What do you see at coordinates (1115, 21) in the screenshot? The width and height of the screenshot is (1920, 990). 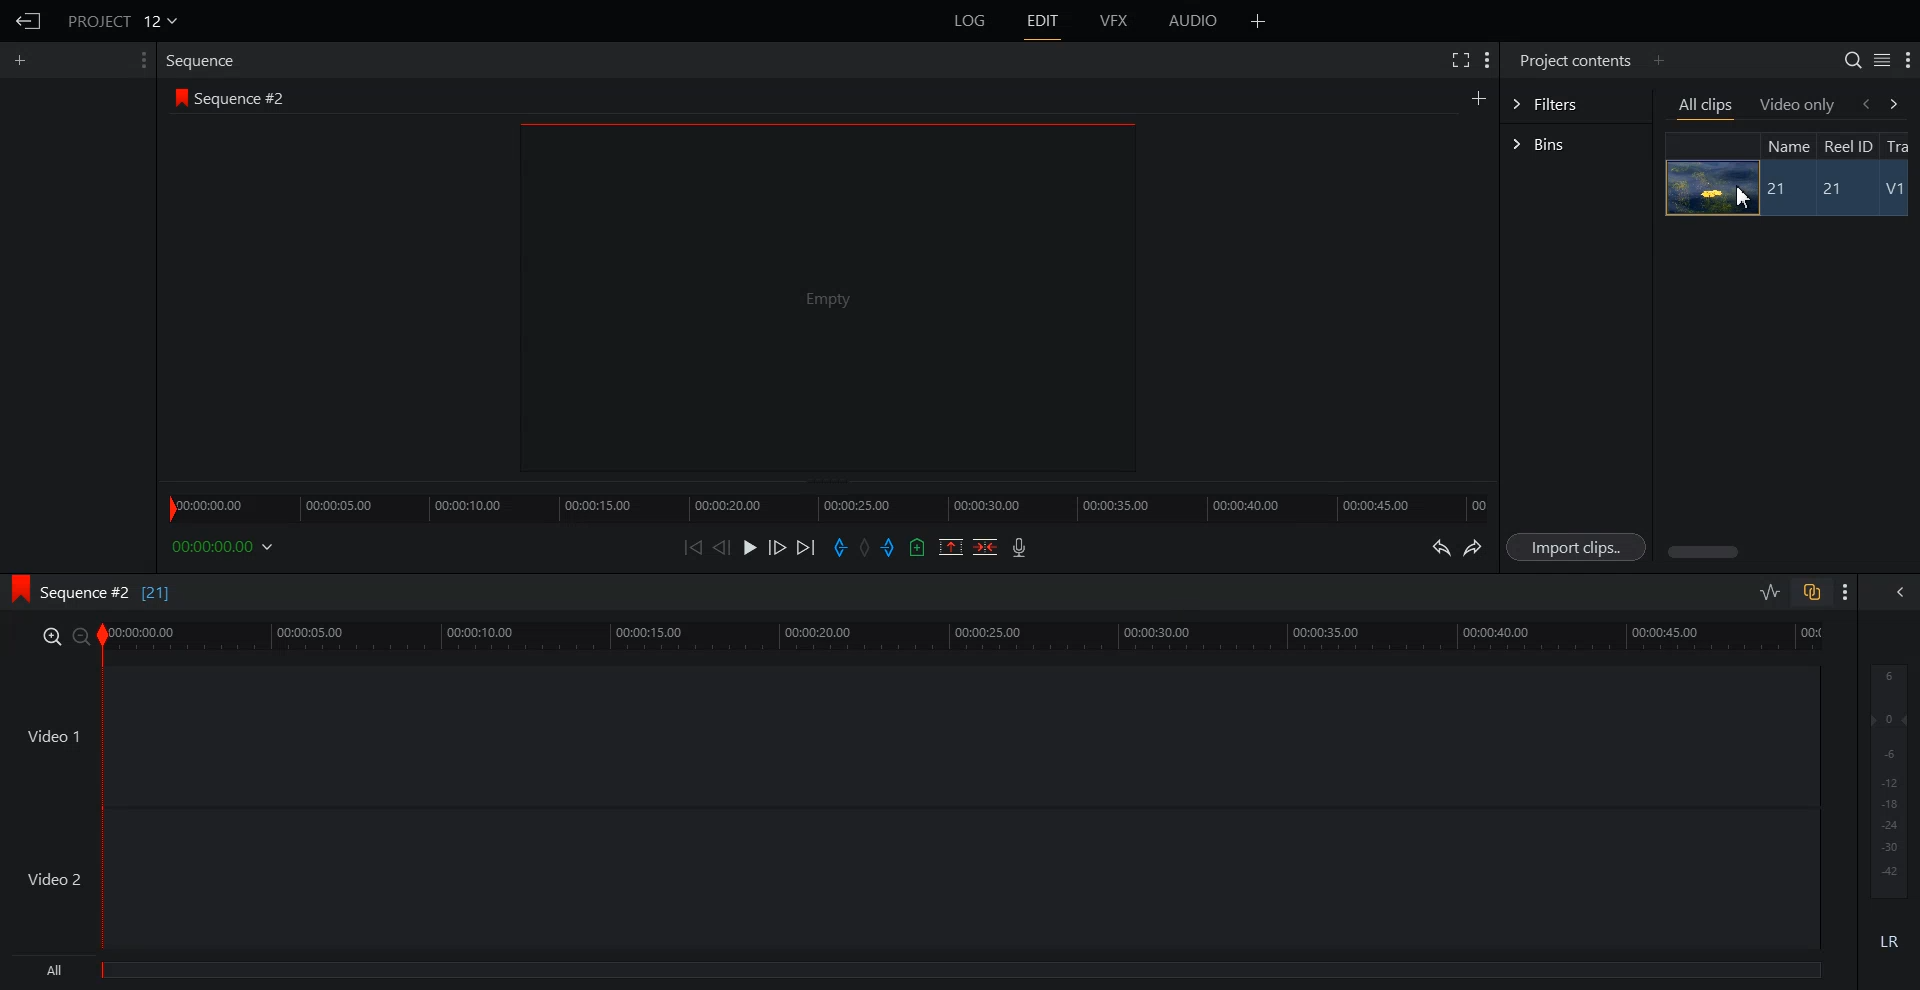 I see `VFX` at bounding box center [1115, 21].